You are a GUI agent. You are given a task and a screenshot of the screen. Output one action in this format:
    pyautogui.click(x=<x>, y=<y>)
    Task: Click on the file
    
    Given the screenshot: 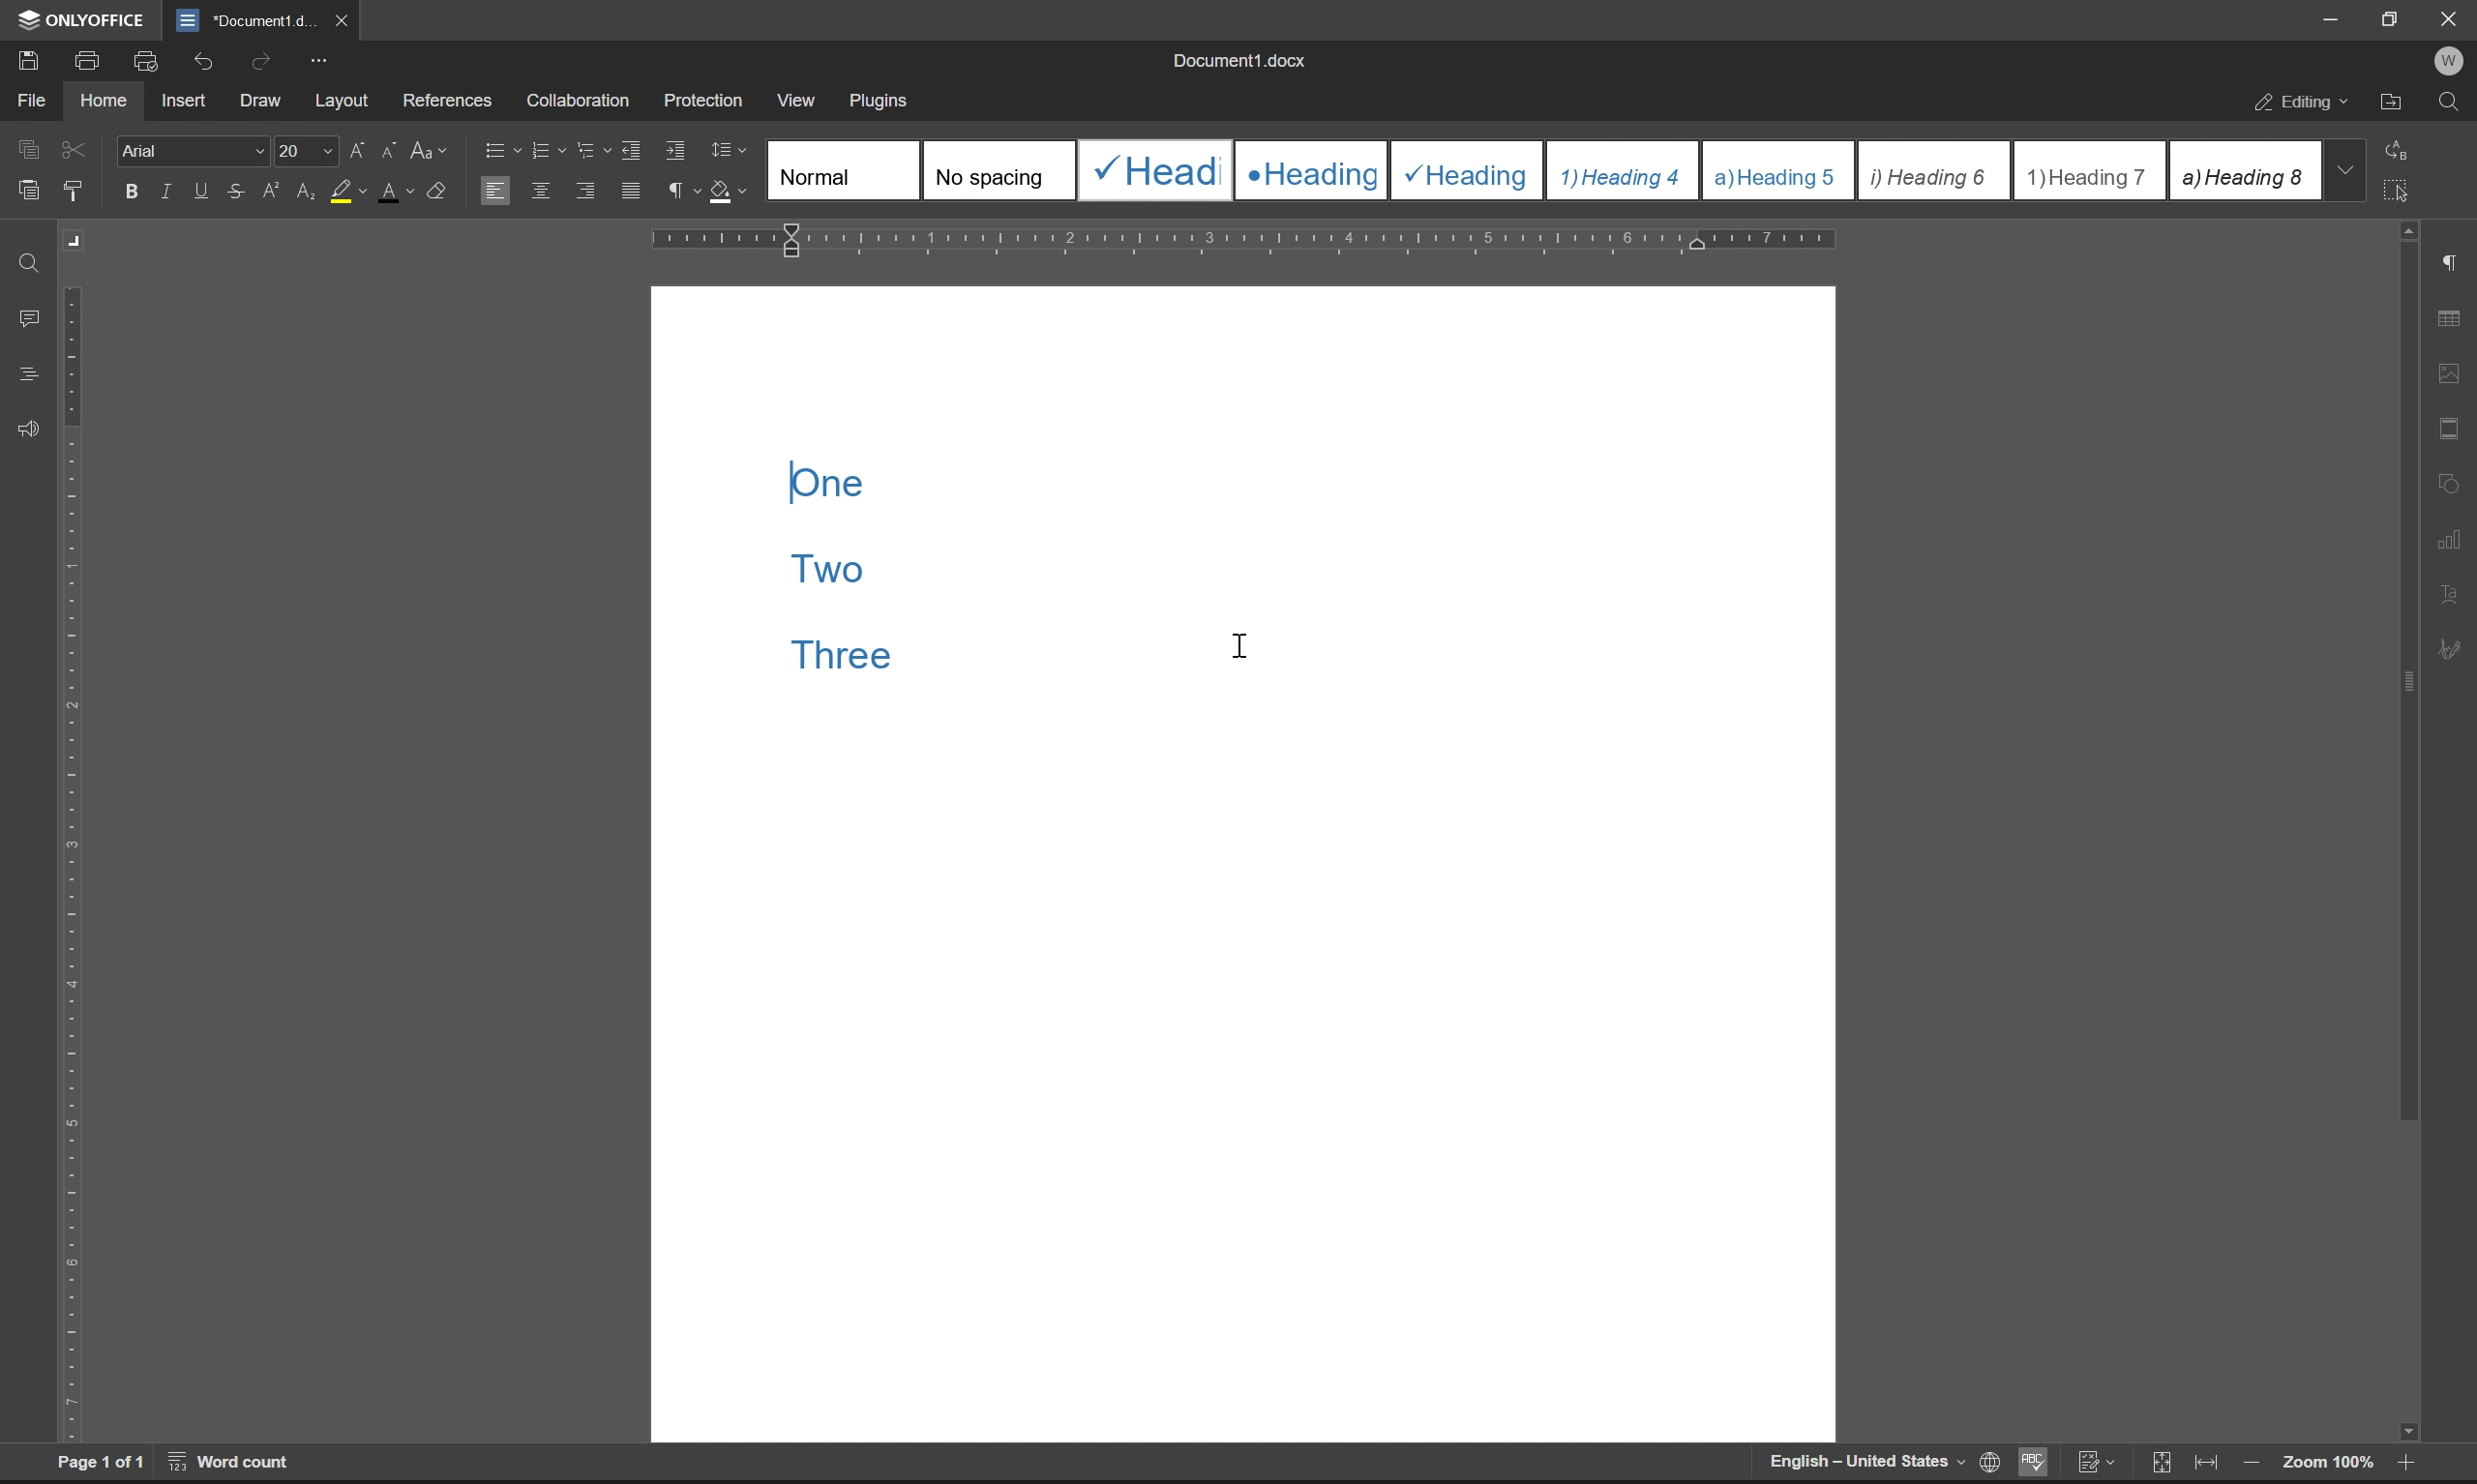 What is the action you would take?
    pyautogui.click(x=30, y=100)
    